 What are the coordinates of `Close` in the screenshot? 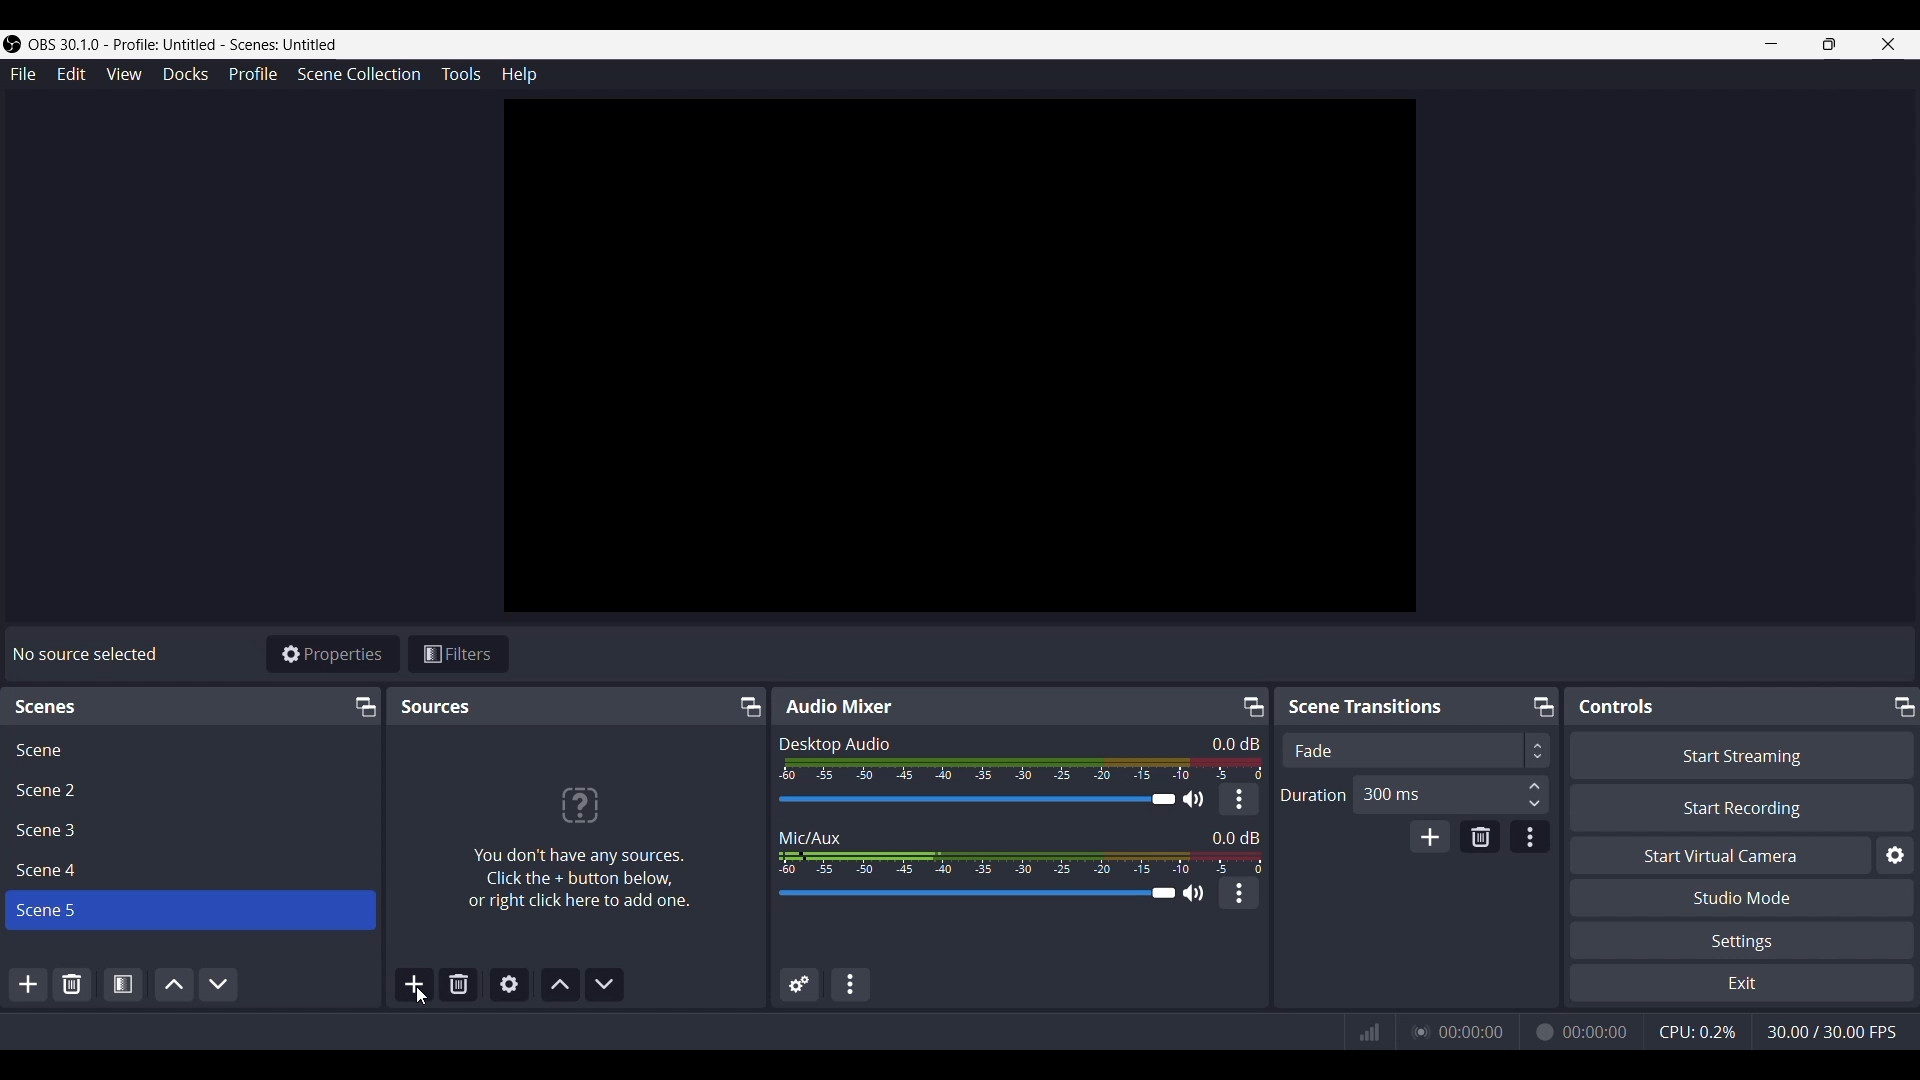 It's located at (1891, 44).